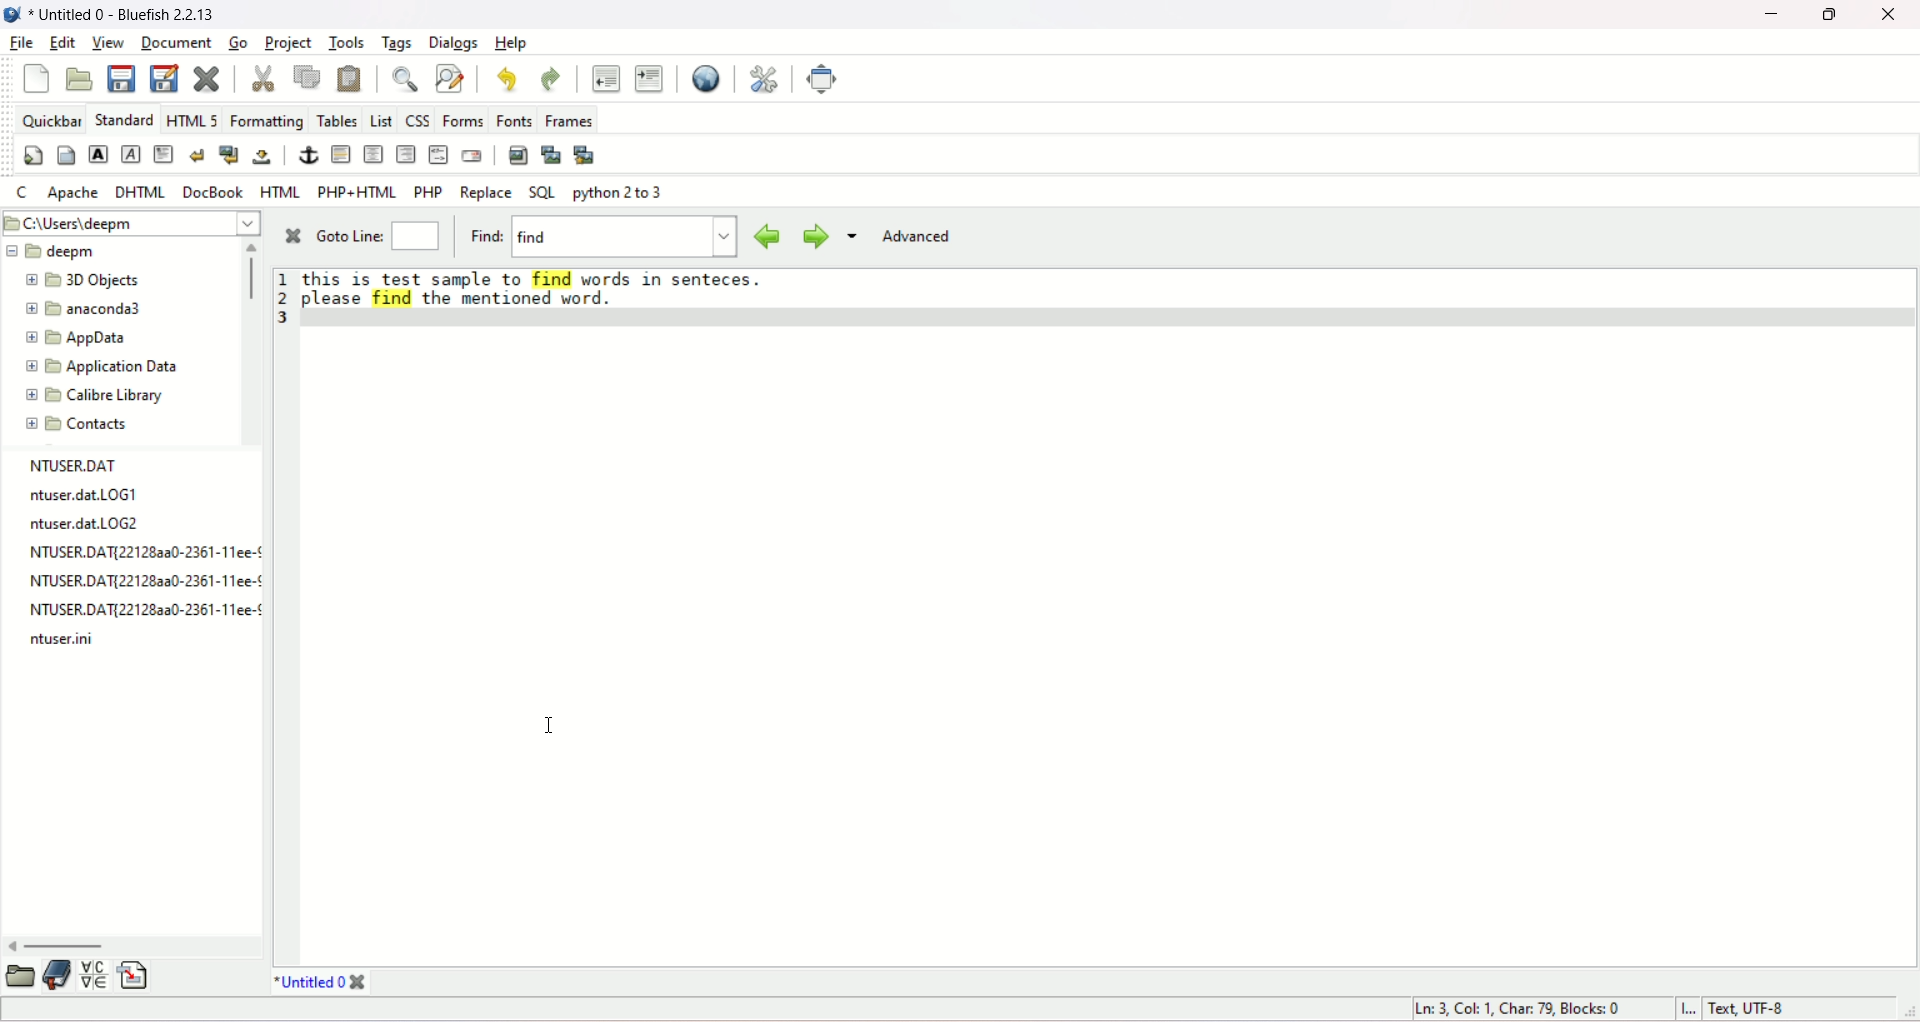 The height and width of the screenshot is (1022, 1920). Describe the element at coordinates (107, 43) in the screenshot. I see `view` at that location.